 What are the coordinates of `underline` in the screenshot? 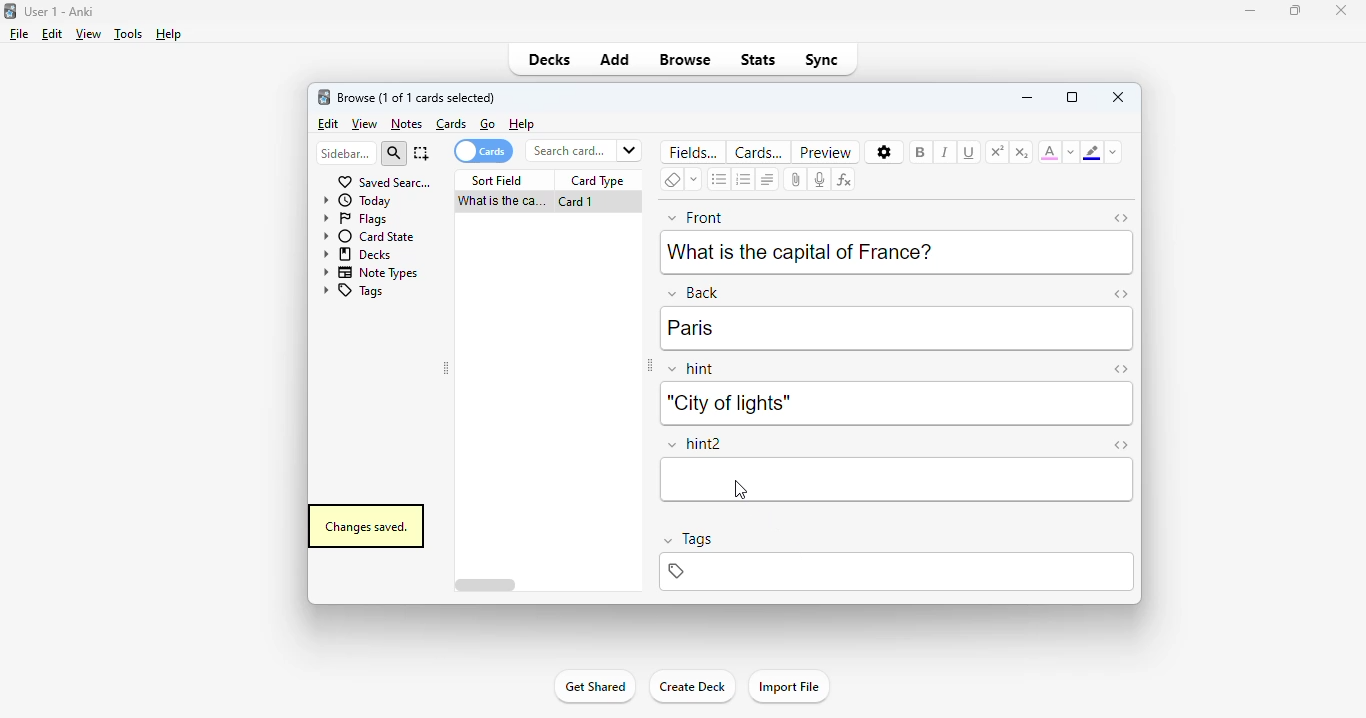 It's located at (967, 152).